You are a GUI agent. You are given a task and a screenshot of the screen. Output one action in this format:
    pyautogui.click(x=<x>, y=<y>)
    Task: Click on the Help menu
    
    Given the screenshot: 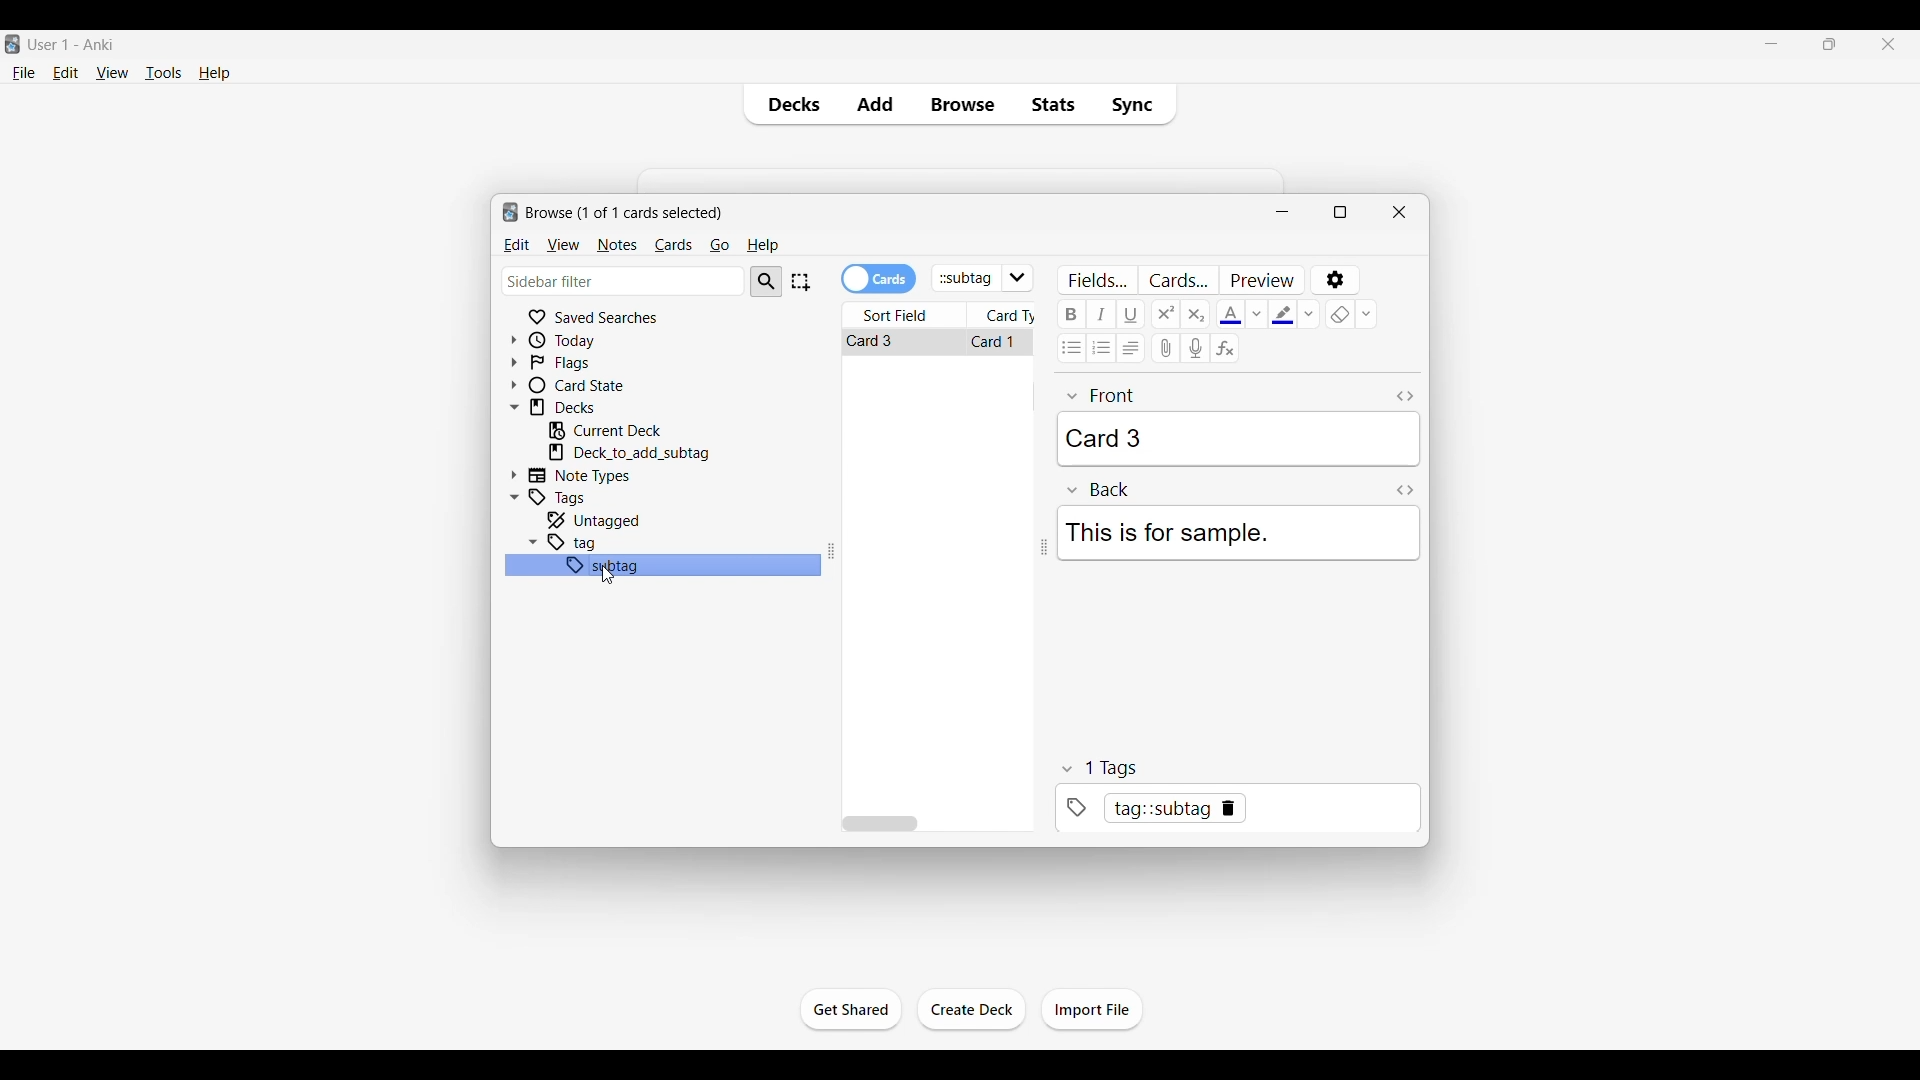 What is the action you would take?
    pyautogui.click(x=762, y=246)
    